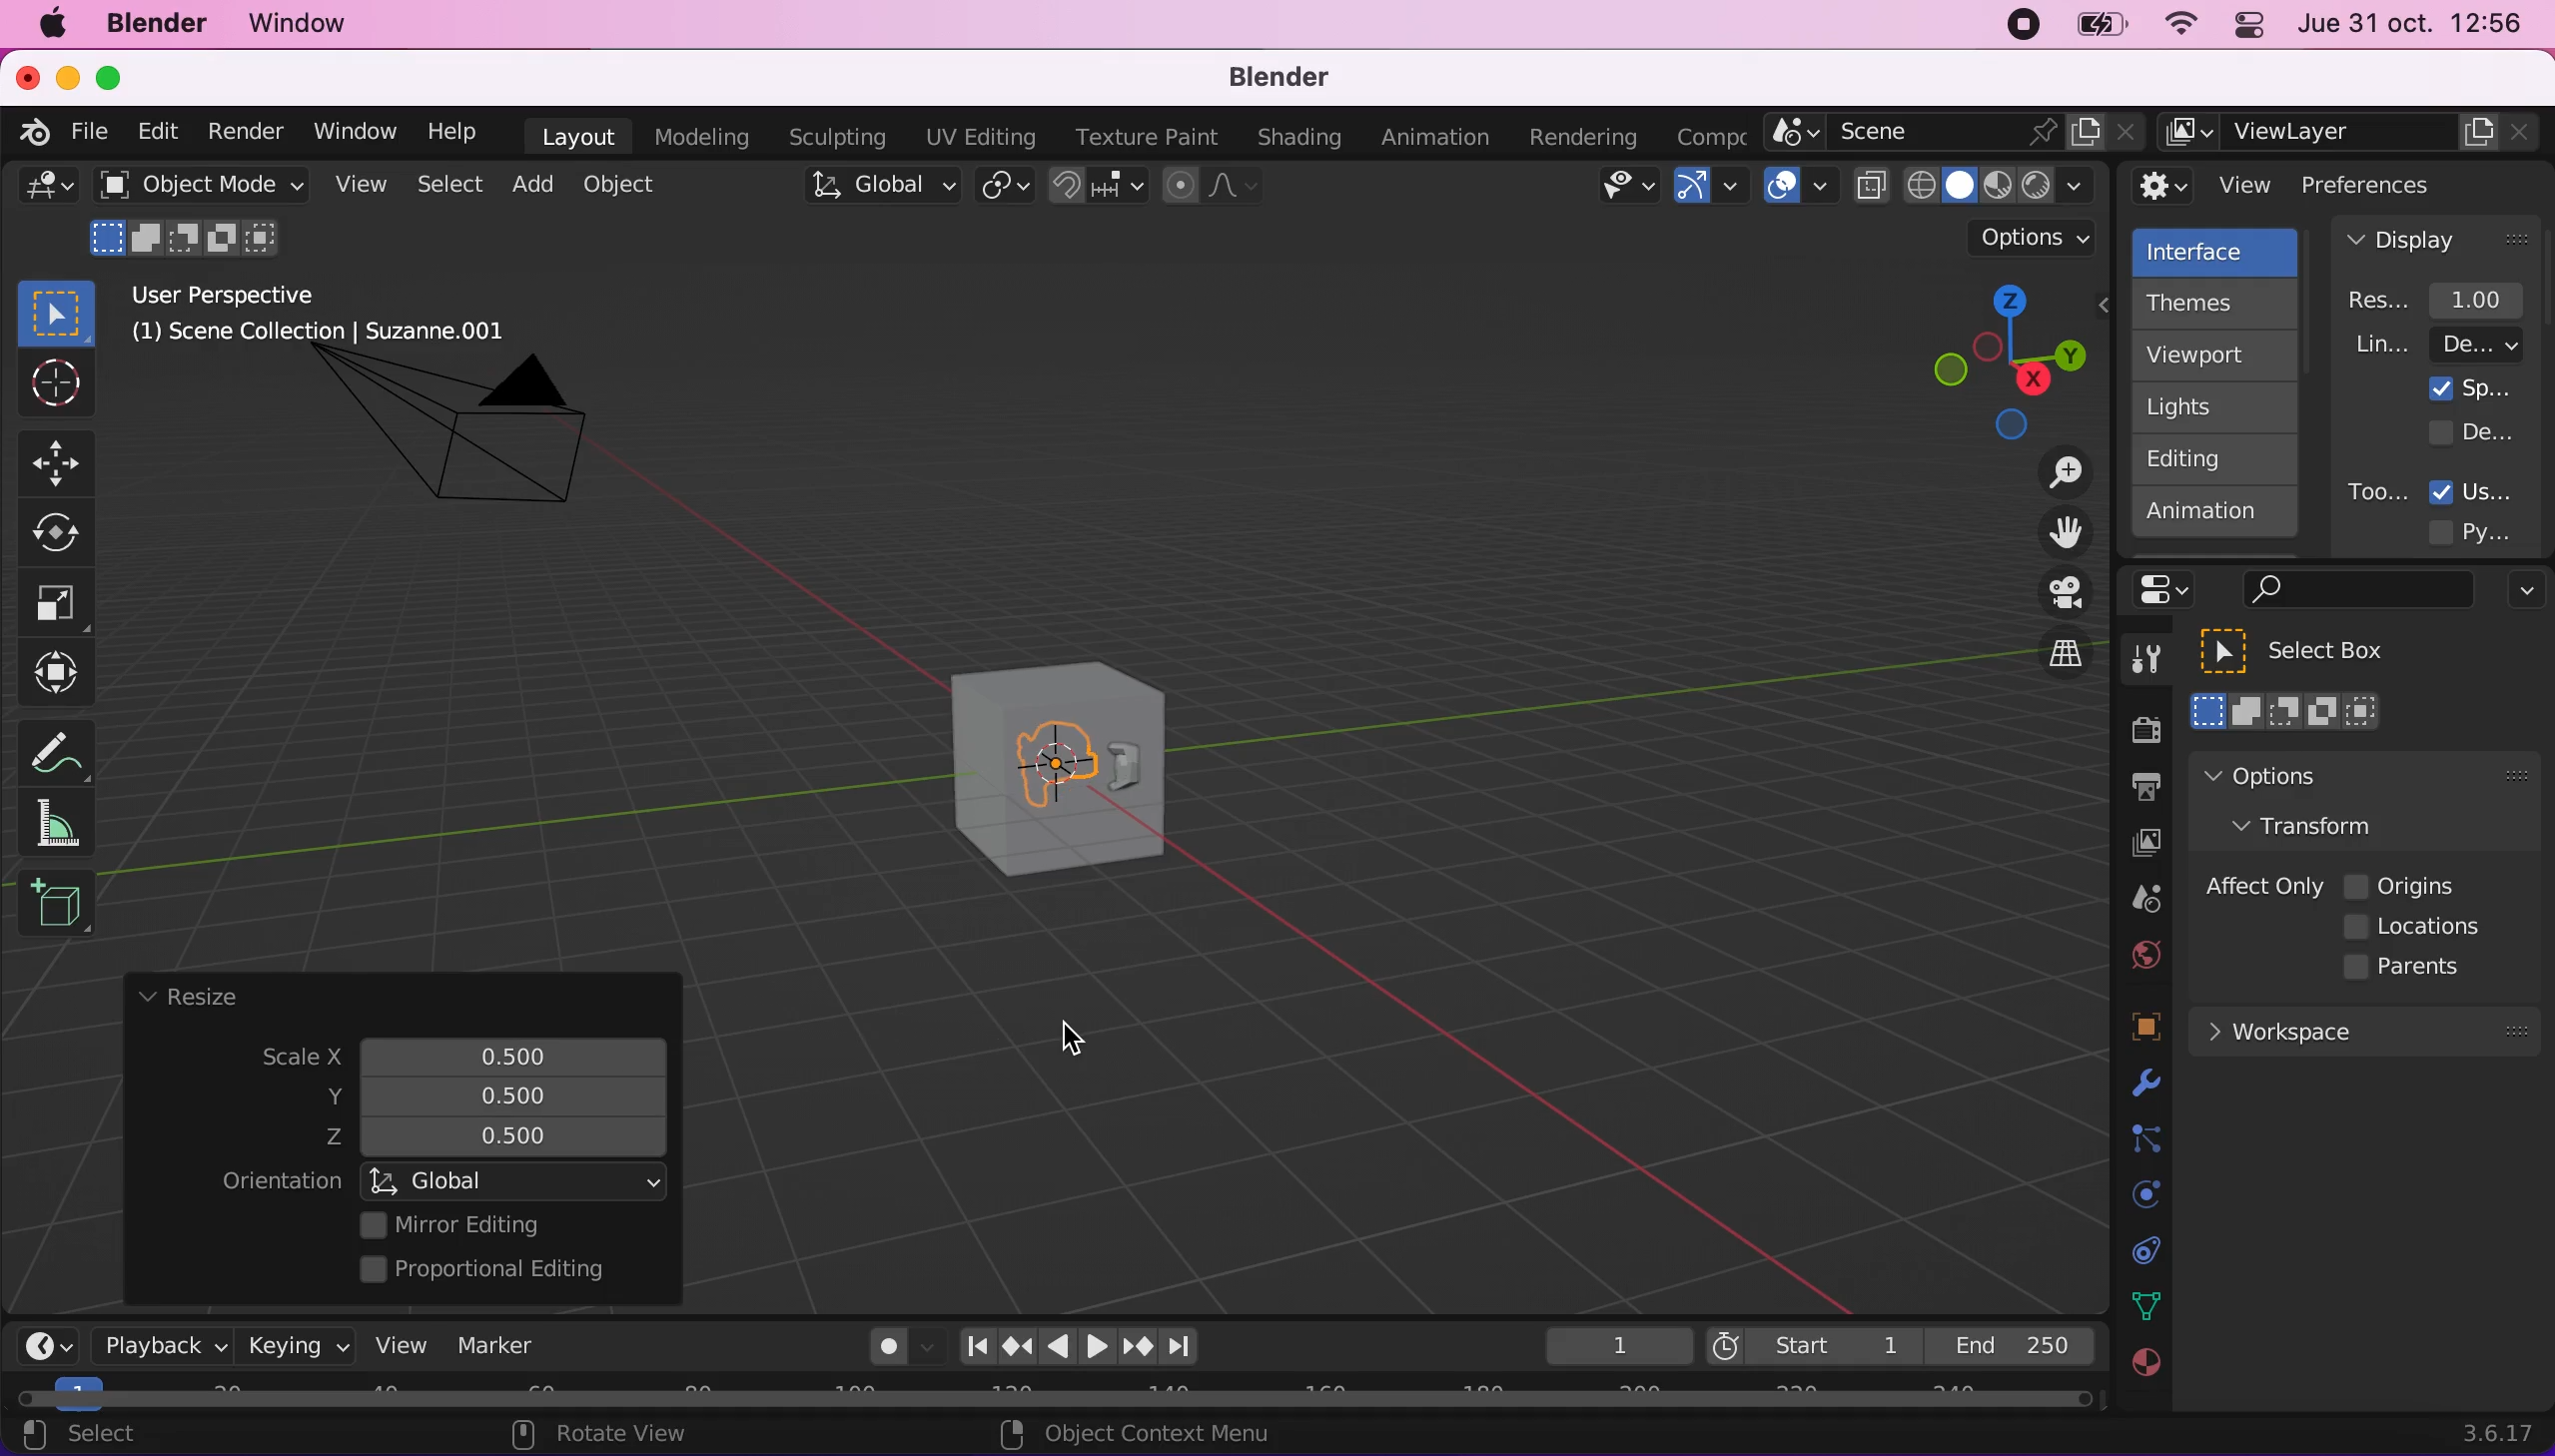 The width and height of the screenshot is (2555, 1456). Describe the element at coordinates (120, 77) in the screenshot. I see `maximize` at that location.